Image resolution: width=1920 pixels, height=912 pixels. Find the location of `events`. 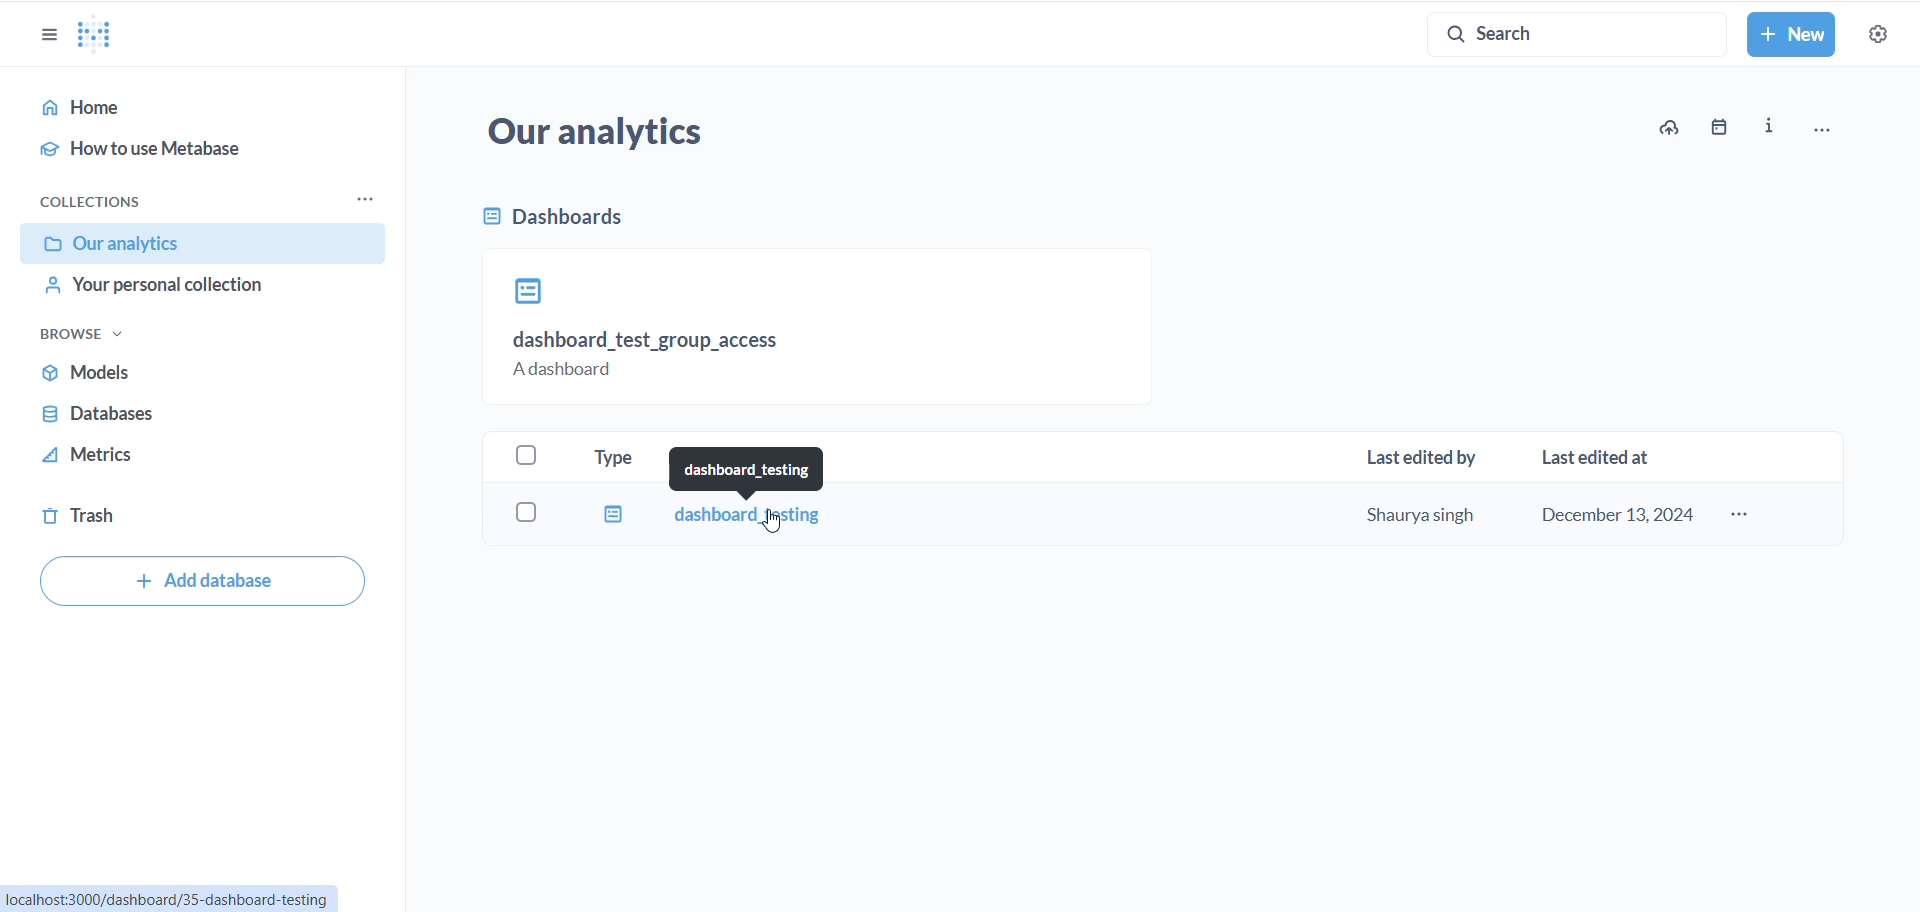

events is located at coordinates (1720, 129).